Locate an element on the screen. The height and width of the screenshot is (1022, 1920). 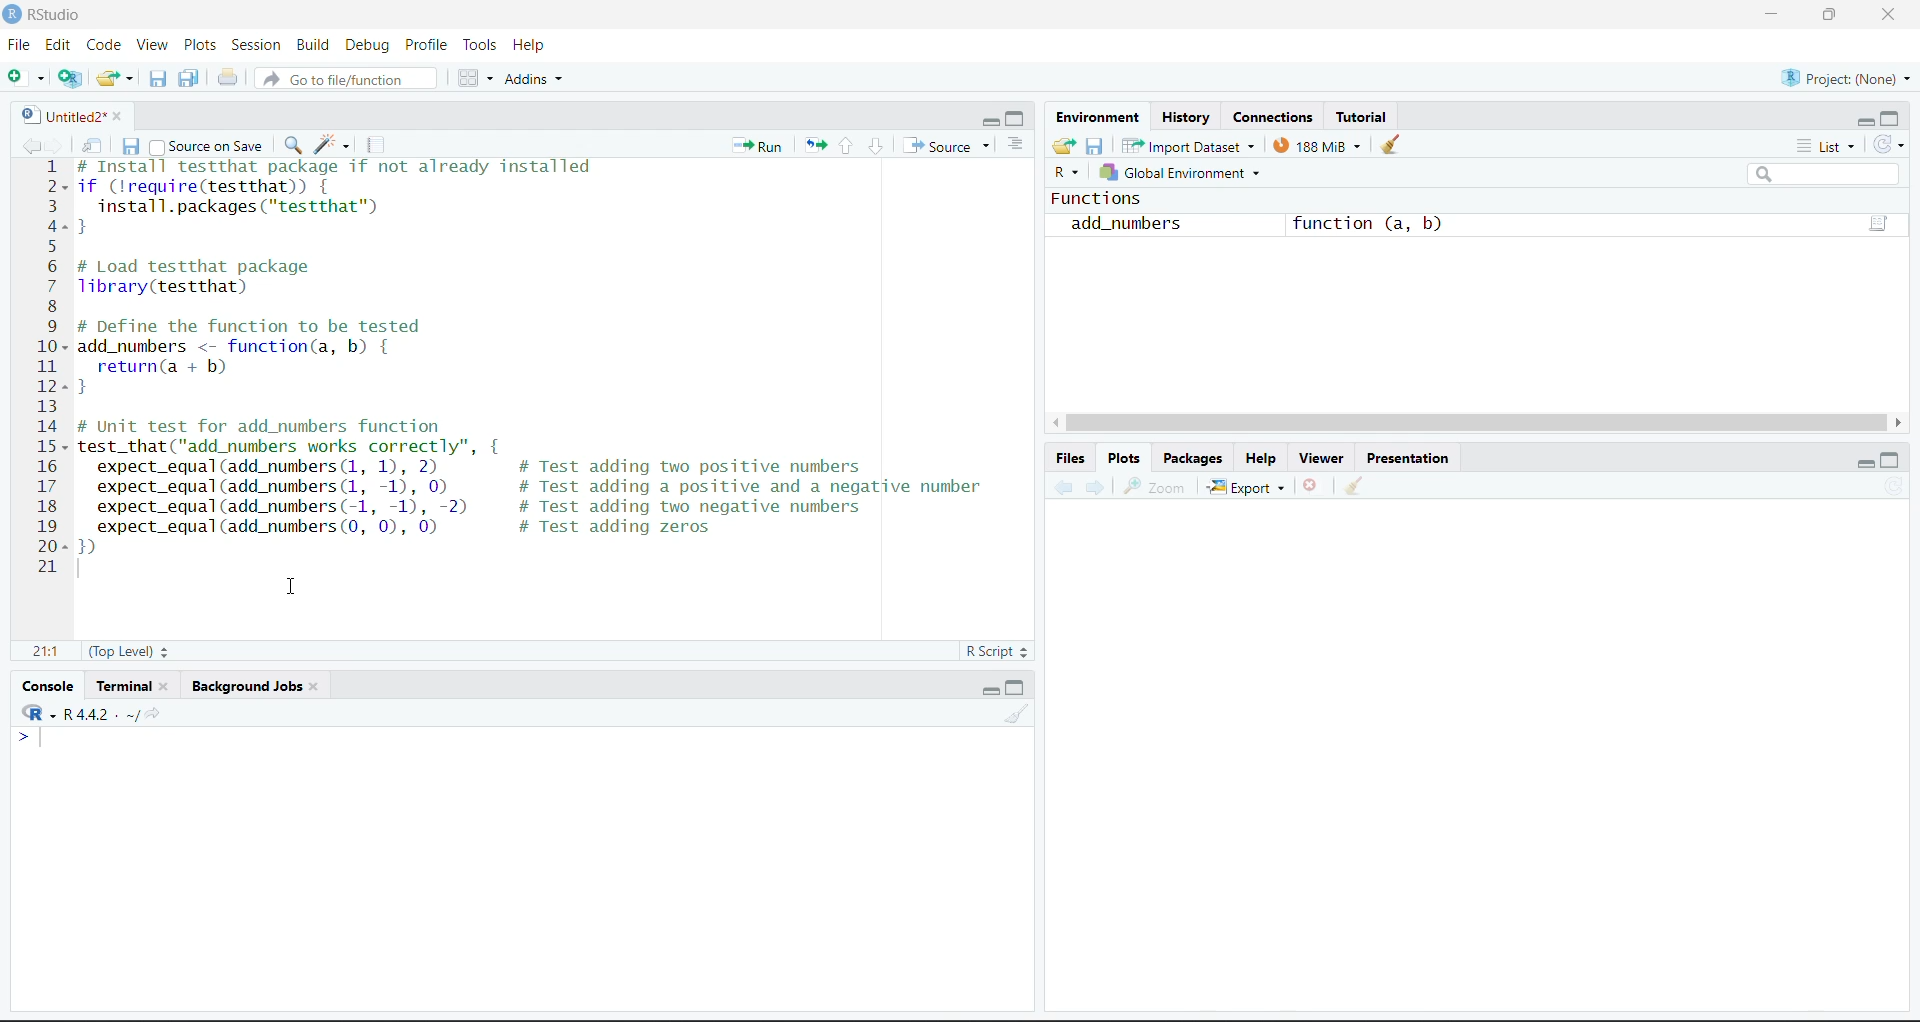
go to next session of the chunk is located at coordinates (877, 145).